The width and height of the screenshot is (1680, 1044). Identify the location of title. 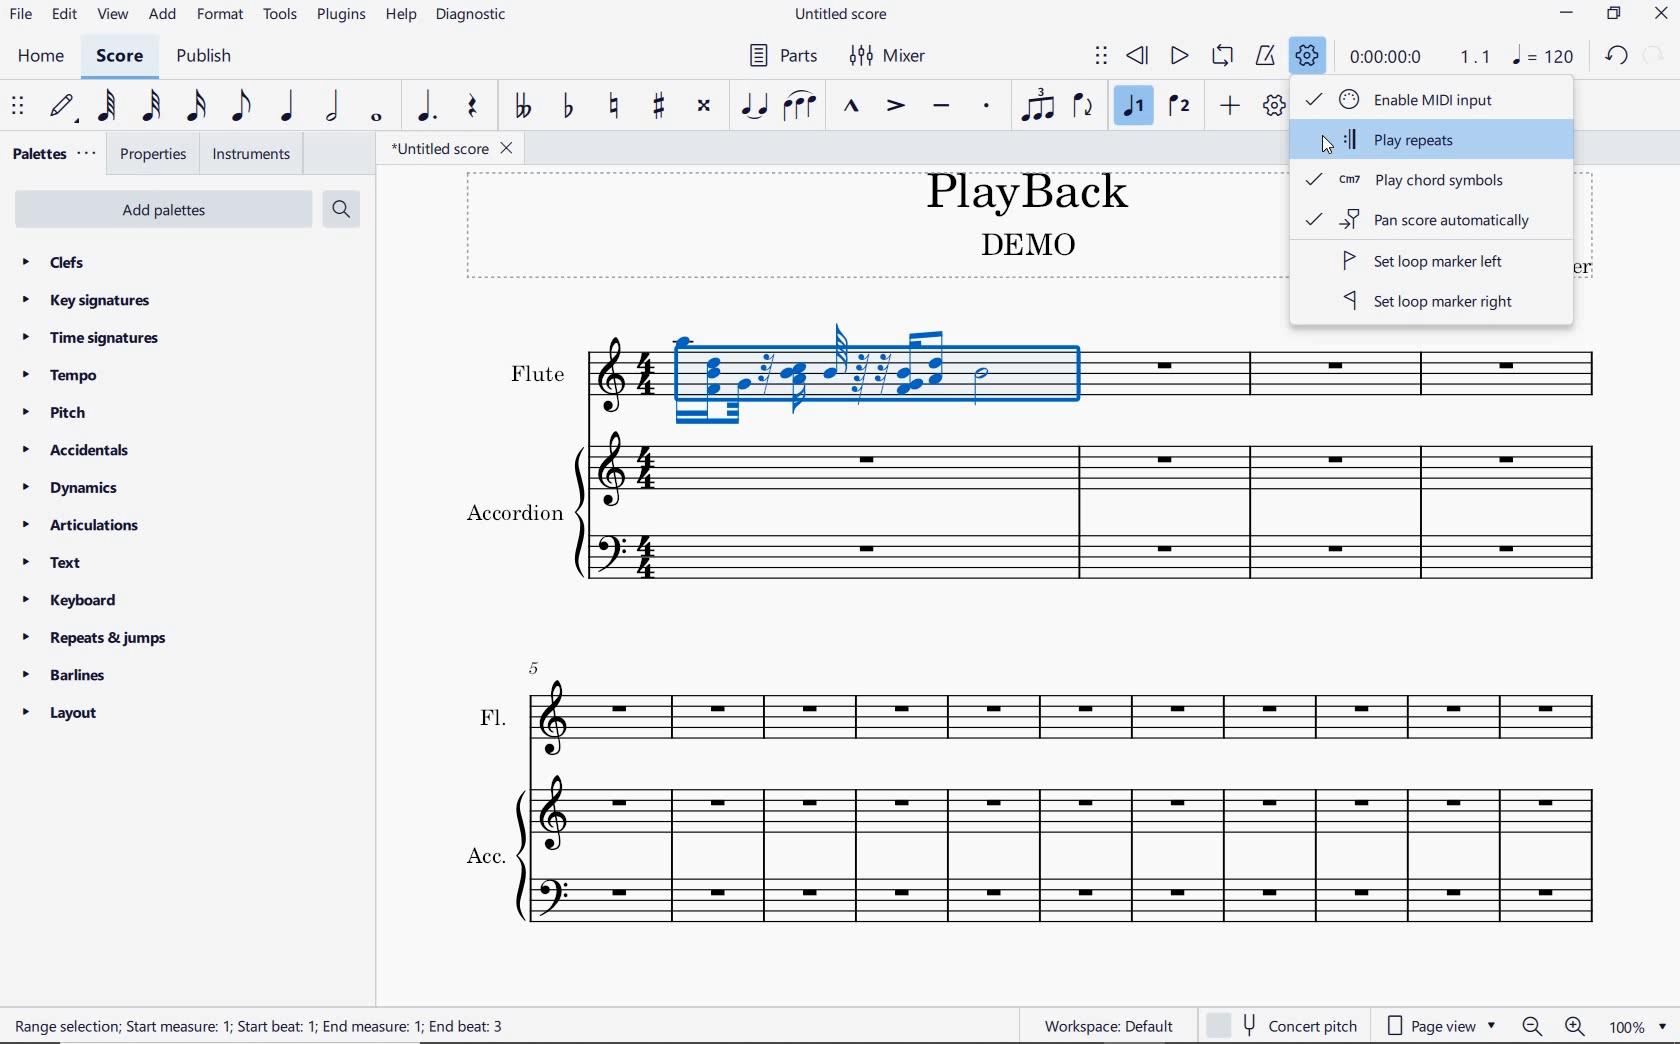
(871, 225).